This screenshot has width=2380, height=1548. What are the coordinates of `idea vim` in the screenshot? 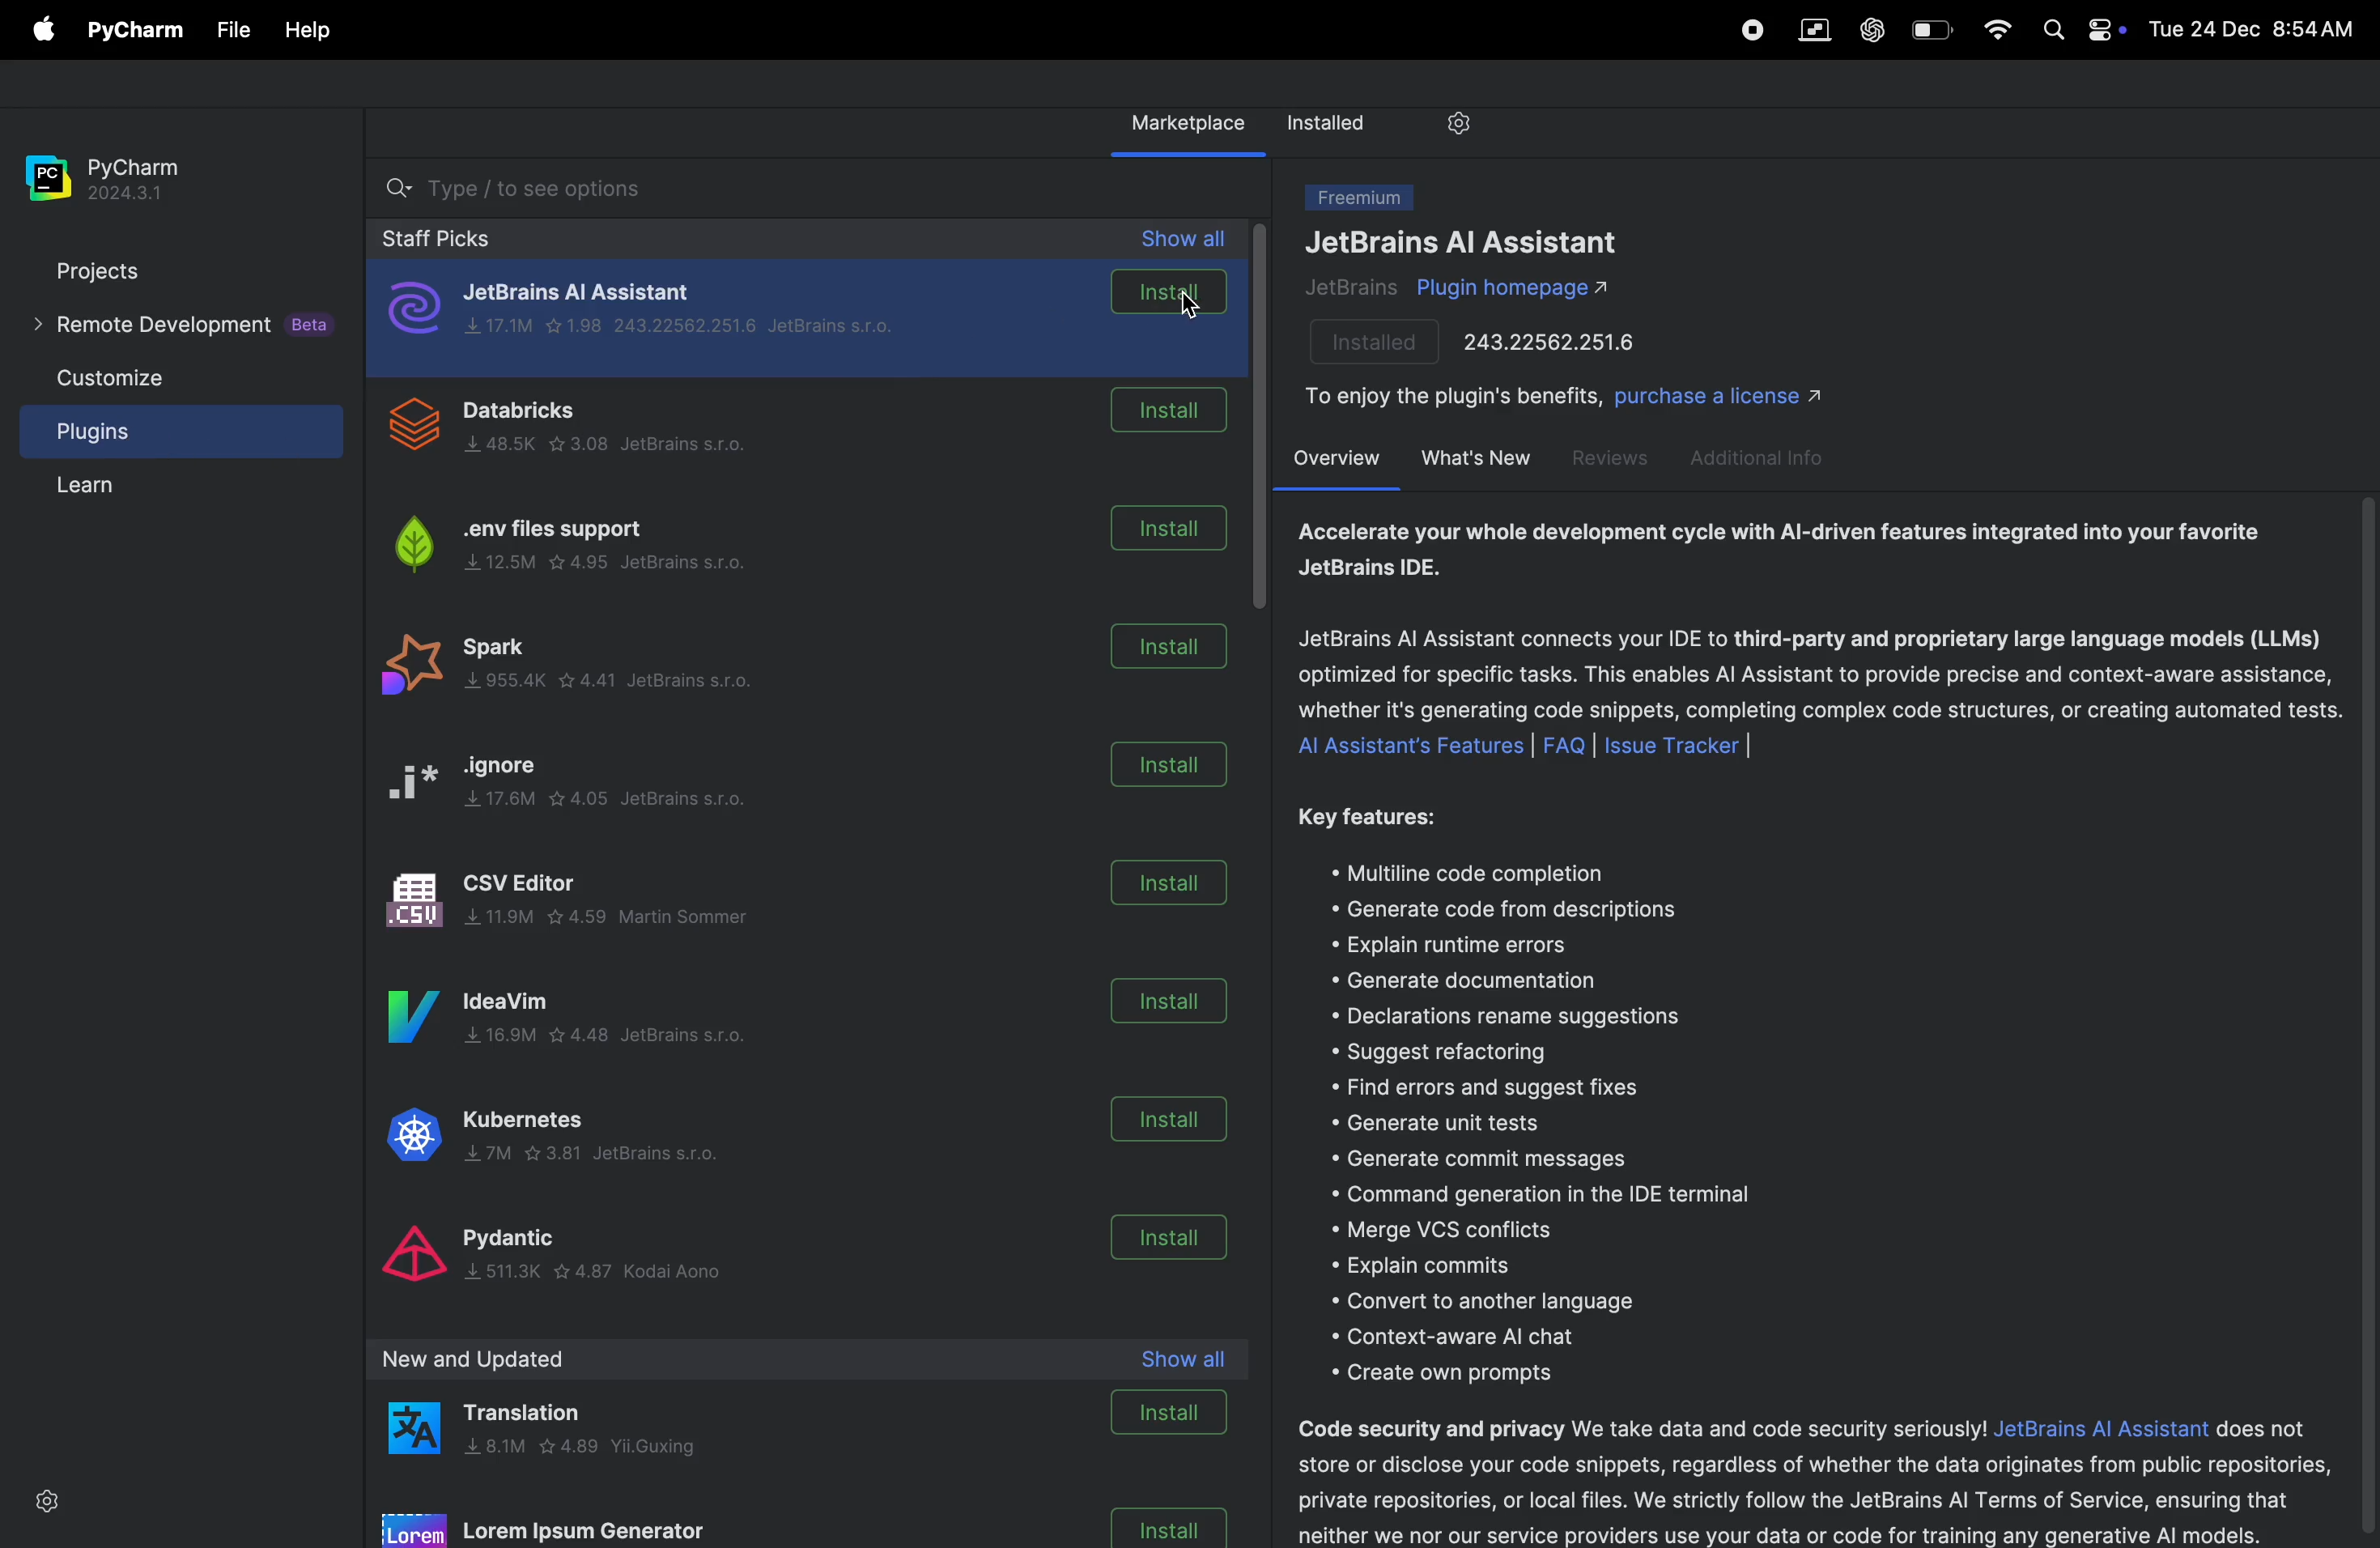 It's located at (569, 1026).